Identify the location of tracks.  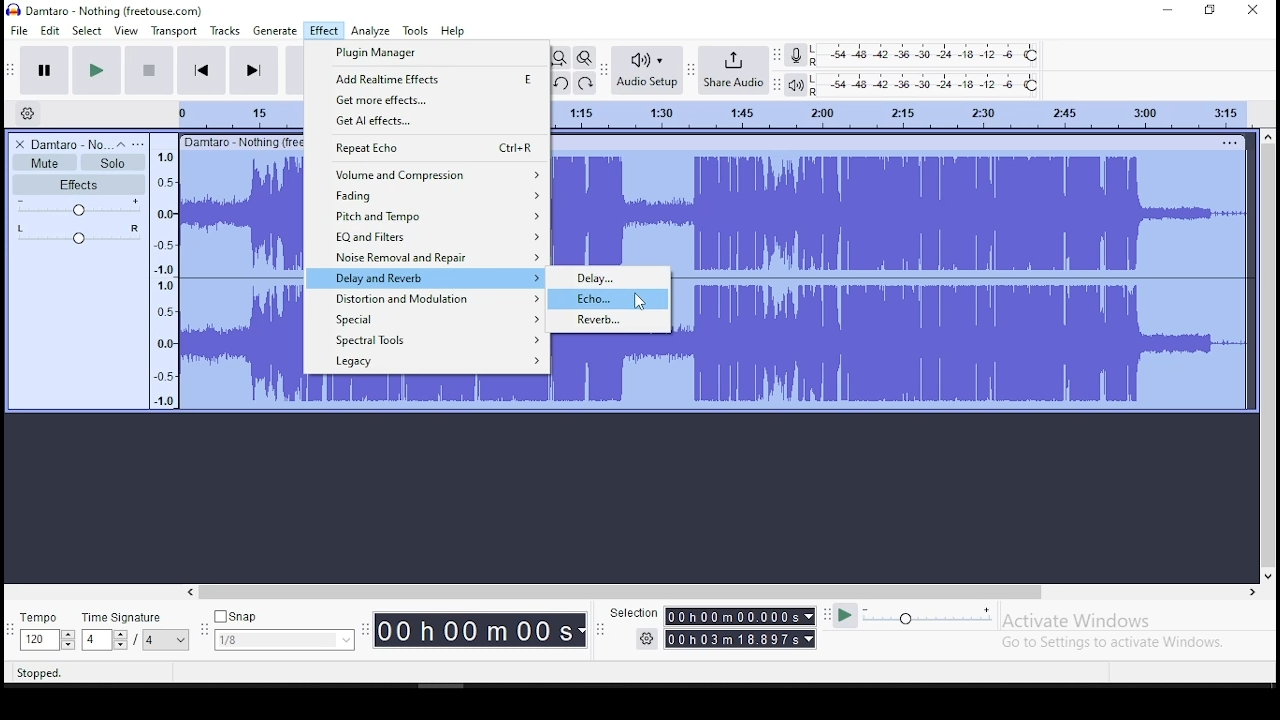
(224, 31).